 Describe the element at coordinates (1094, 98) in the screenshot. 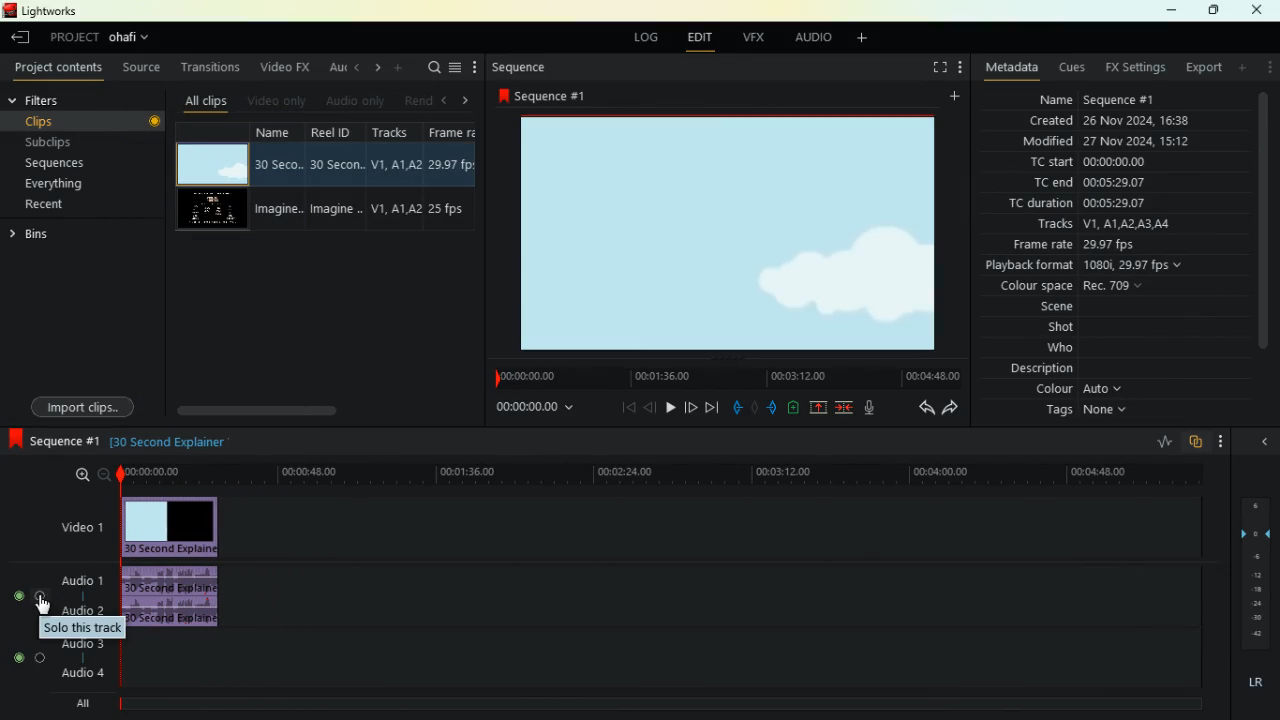

I see `name` at that location.